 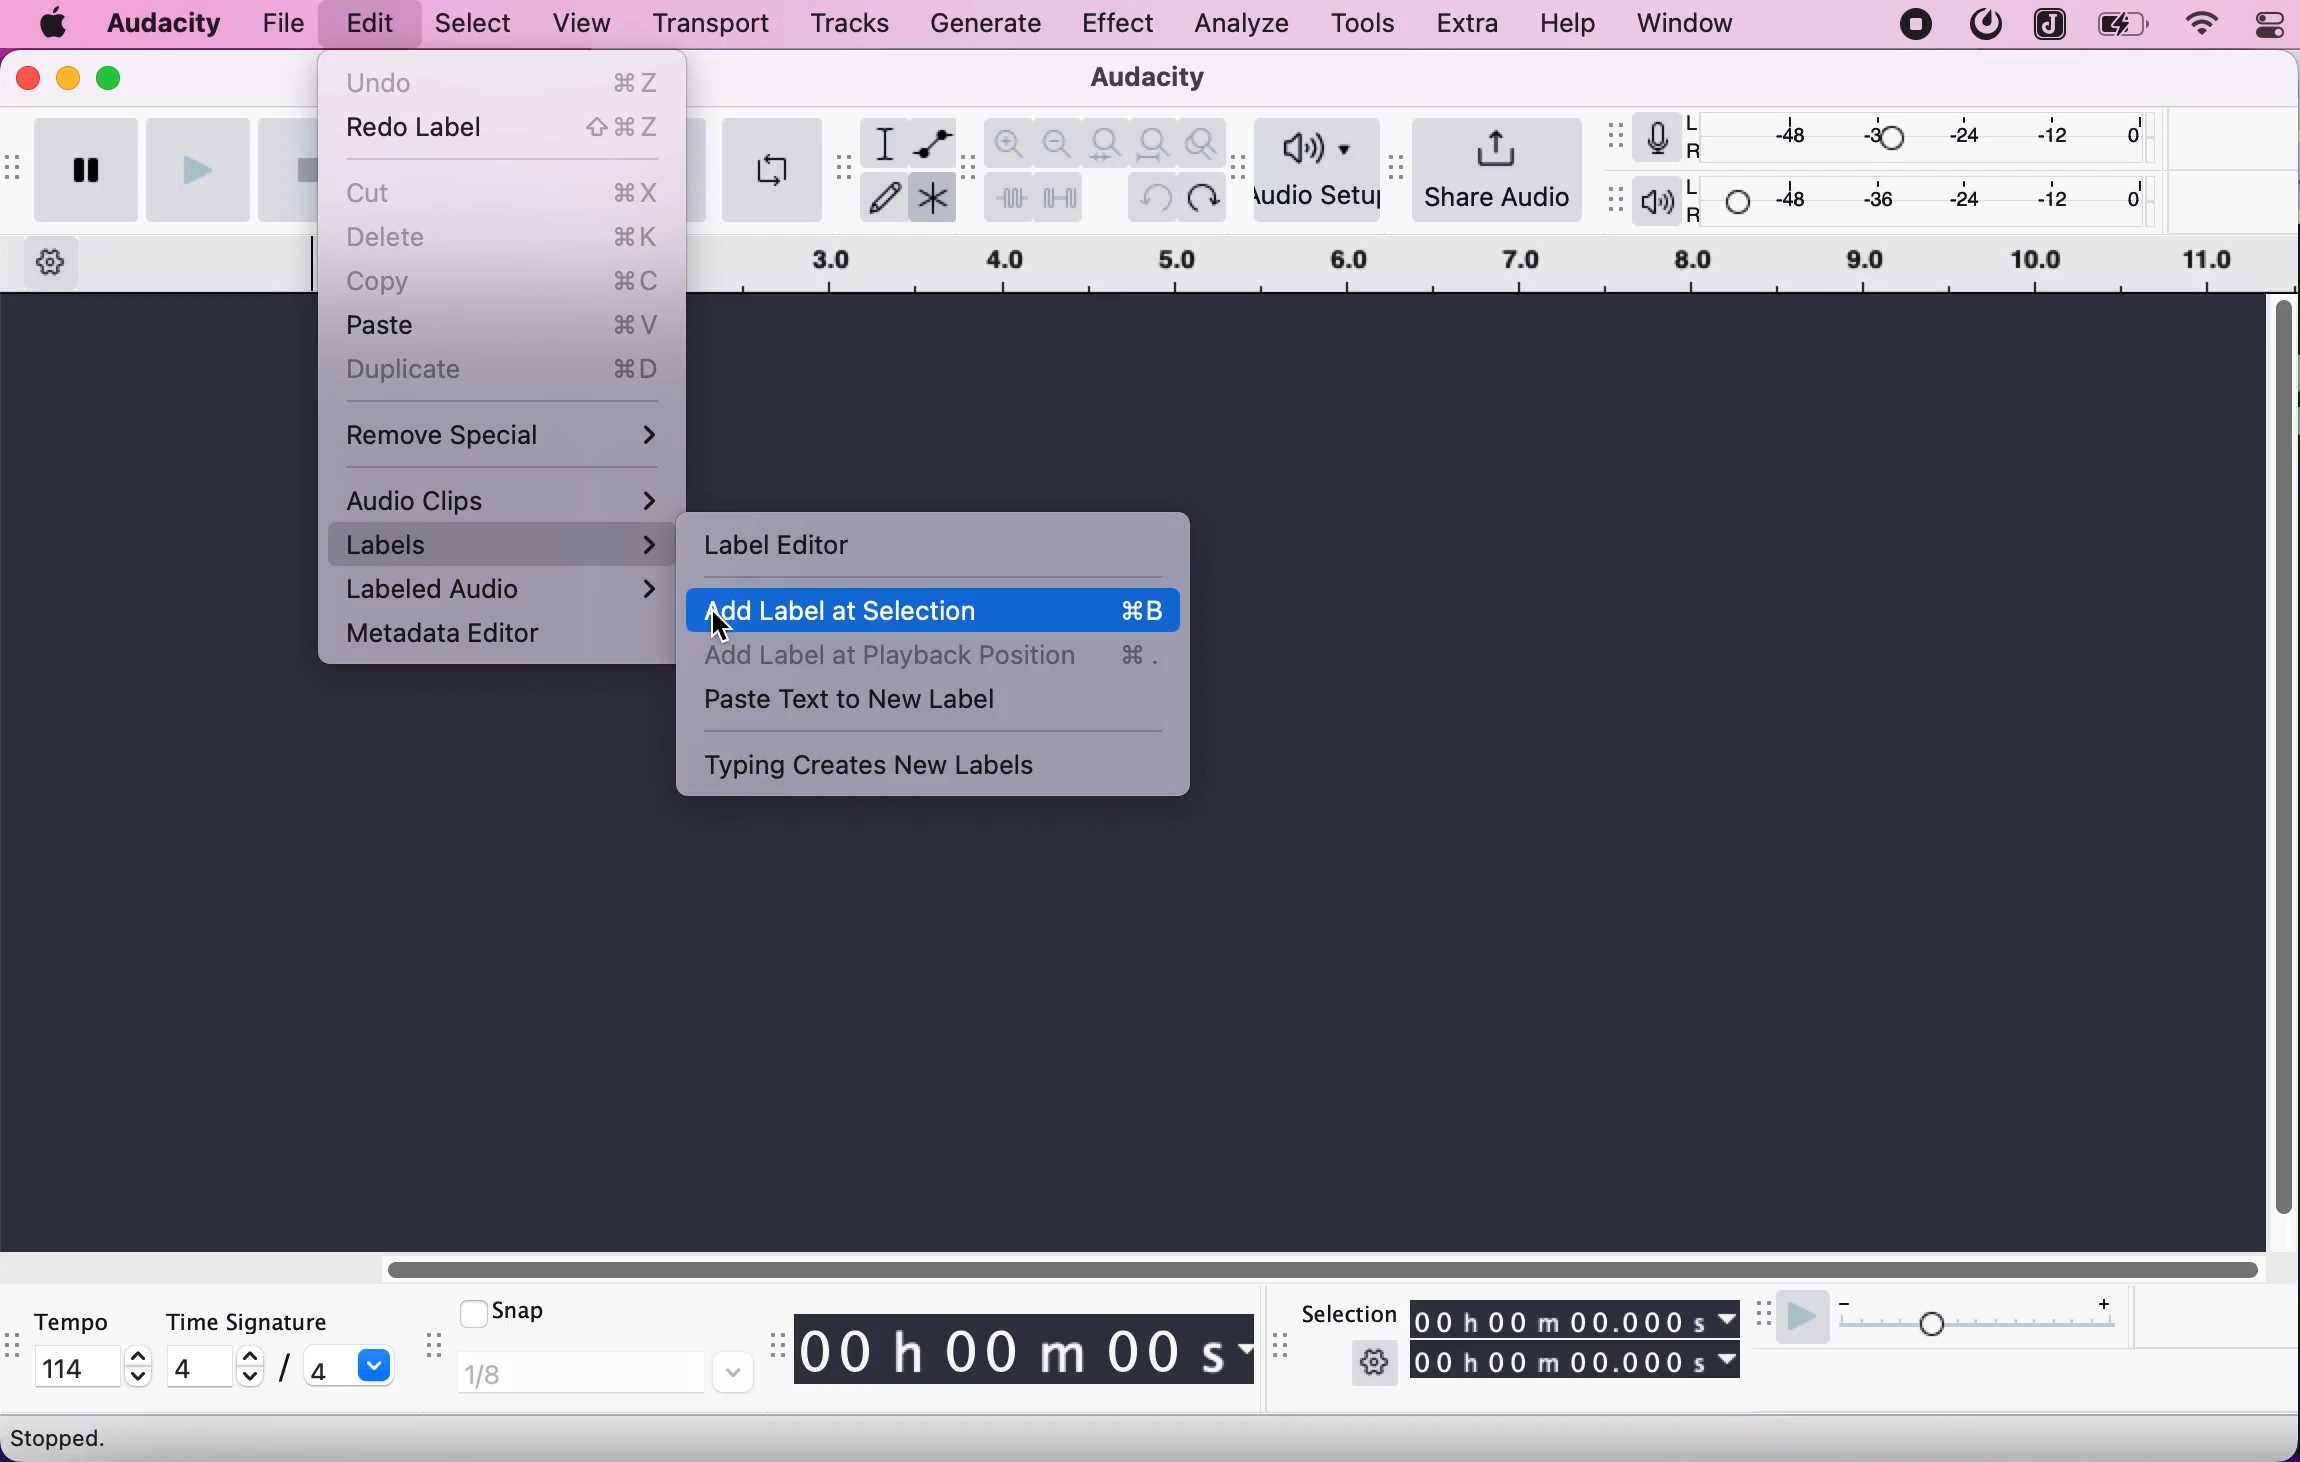 What do you see at coordinates (68, 77) in the screenshot?
I see `minimize` at bounding box center [68, 77].